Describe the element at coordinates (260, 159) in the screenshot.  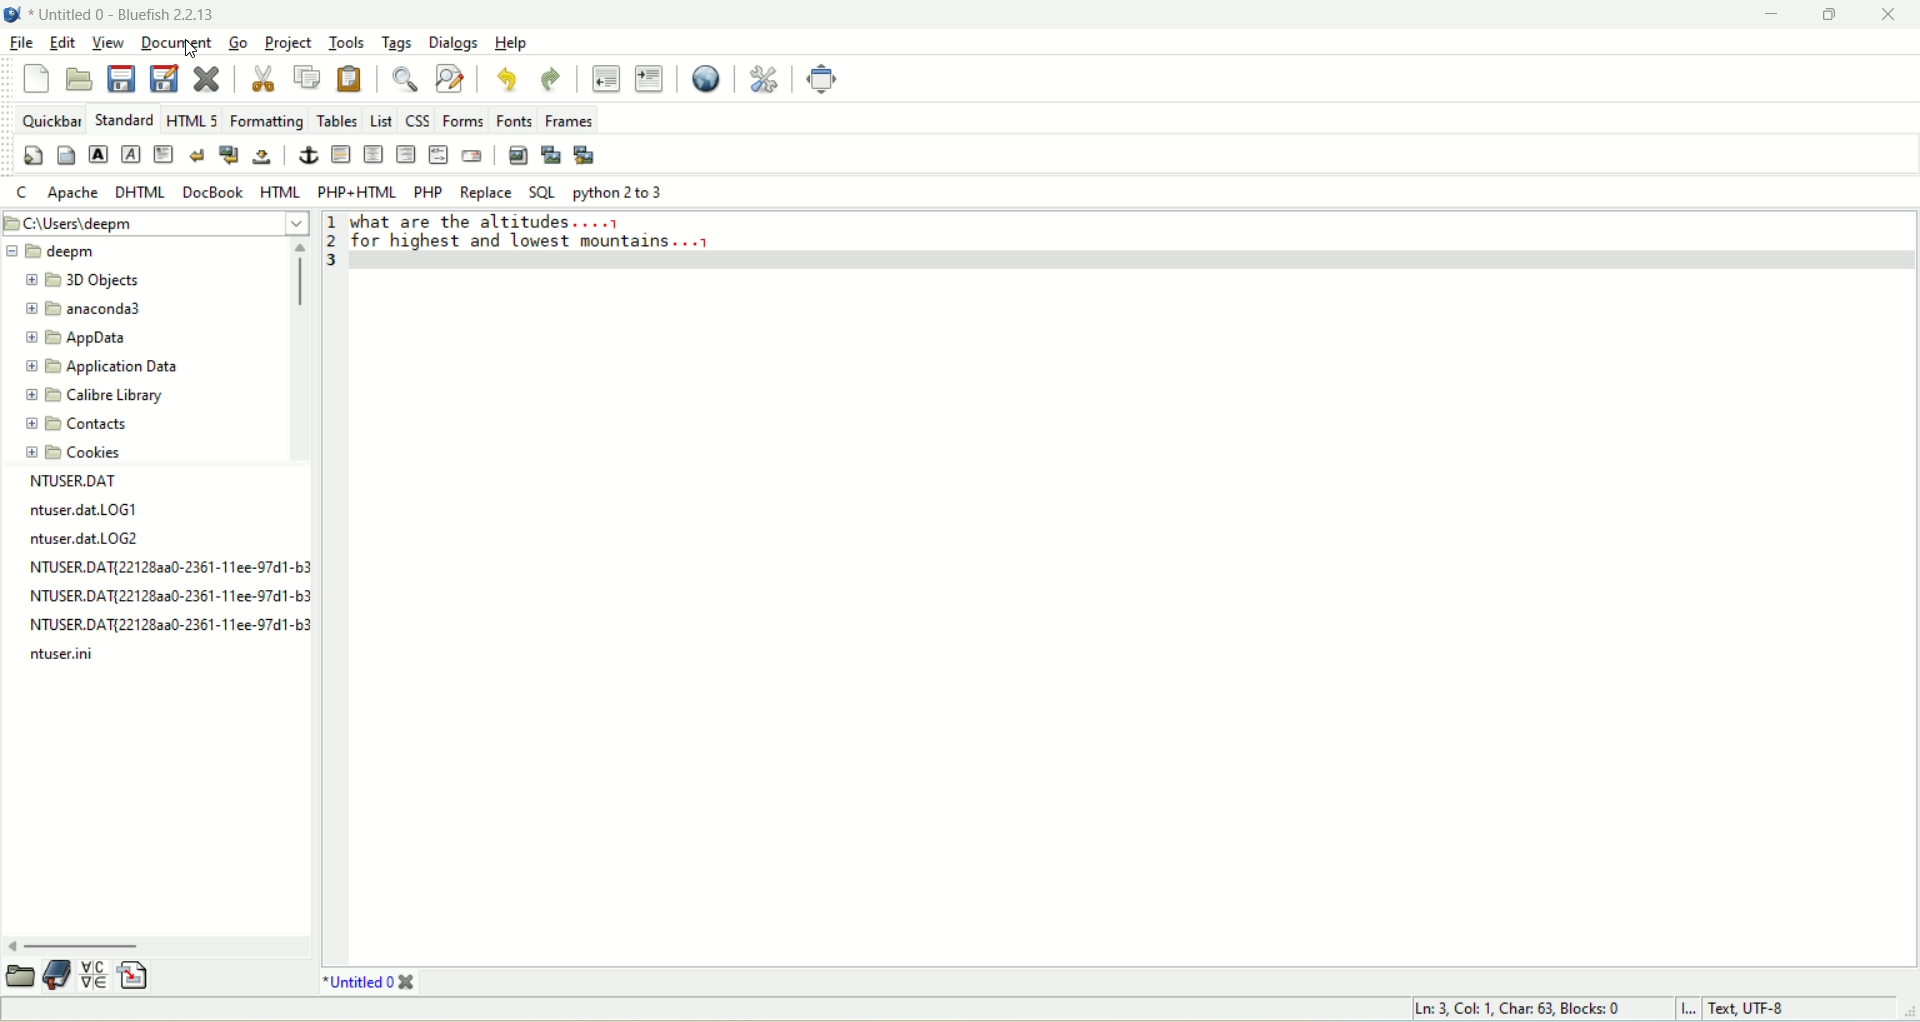
I see `non-breaking space` at that location.